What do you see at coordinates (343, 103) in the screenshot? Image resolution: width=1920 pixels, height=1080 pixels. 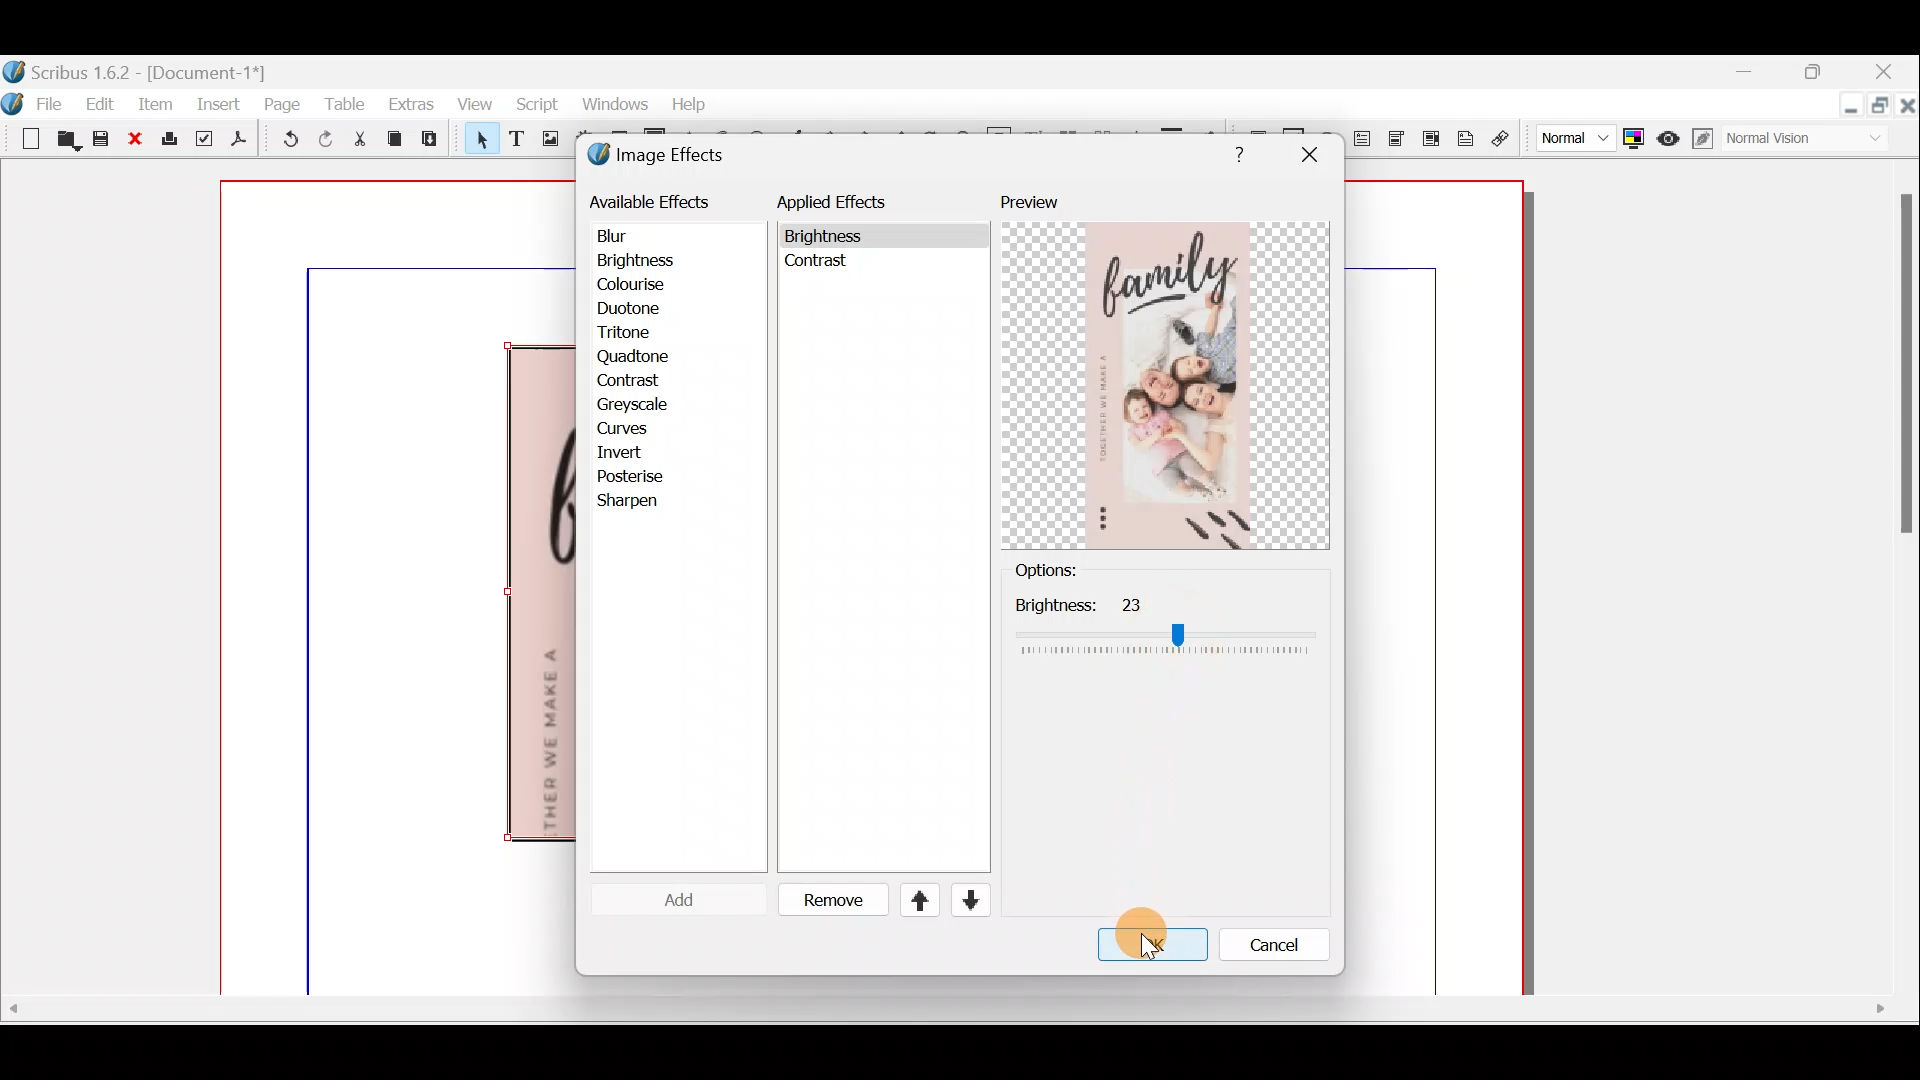 I see `Table` at bounding box center [343, 103].